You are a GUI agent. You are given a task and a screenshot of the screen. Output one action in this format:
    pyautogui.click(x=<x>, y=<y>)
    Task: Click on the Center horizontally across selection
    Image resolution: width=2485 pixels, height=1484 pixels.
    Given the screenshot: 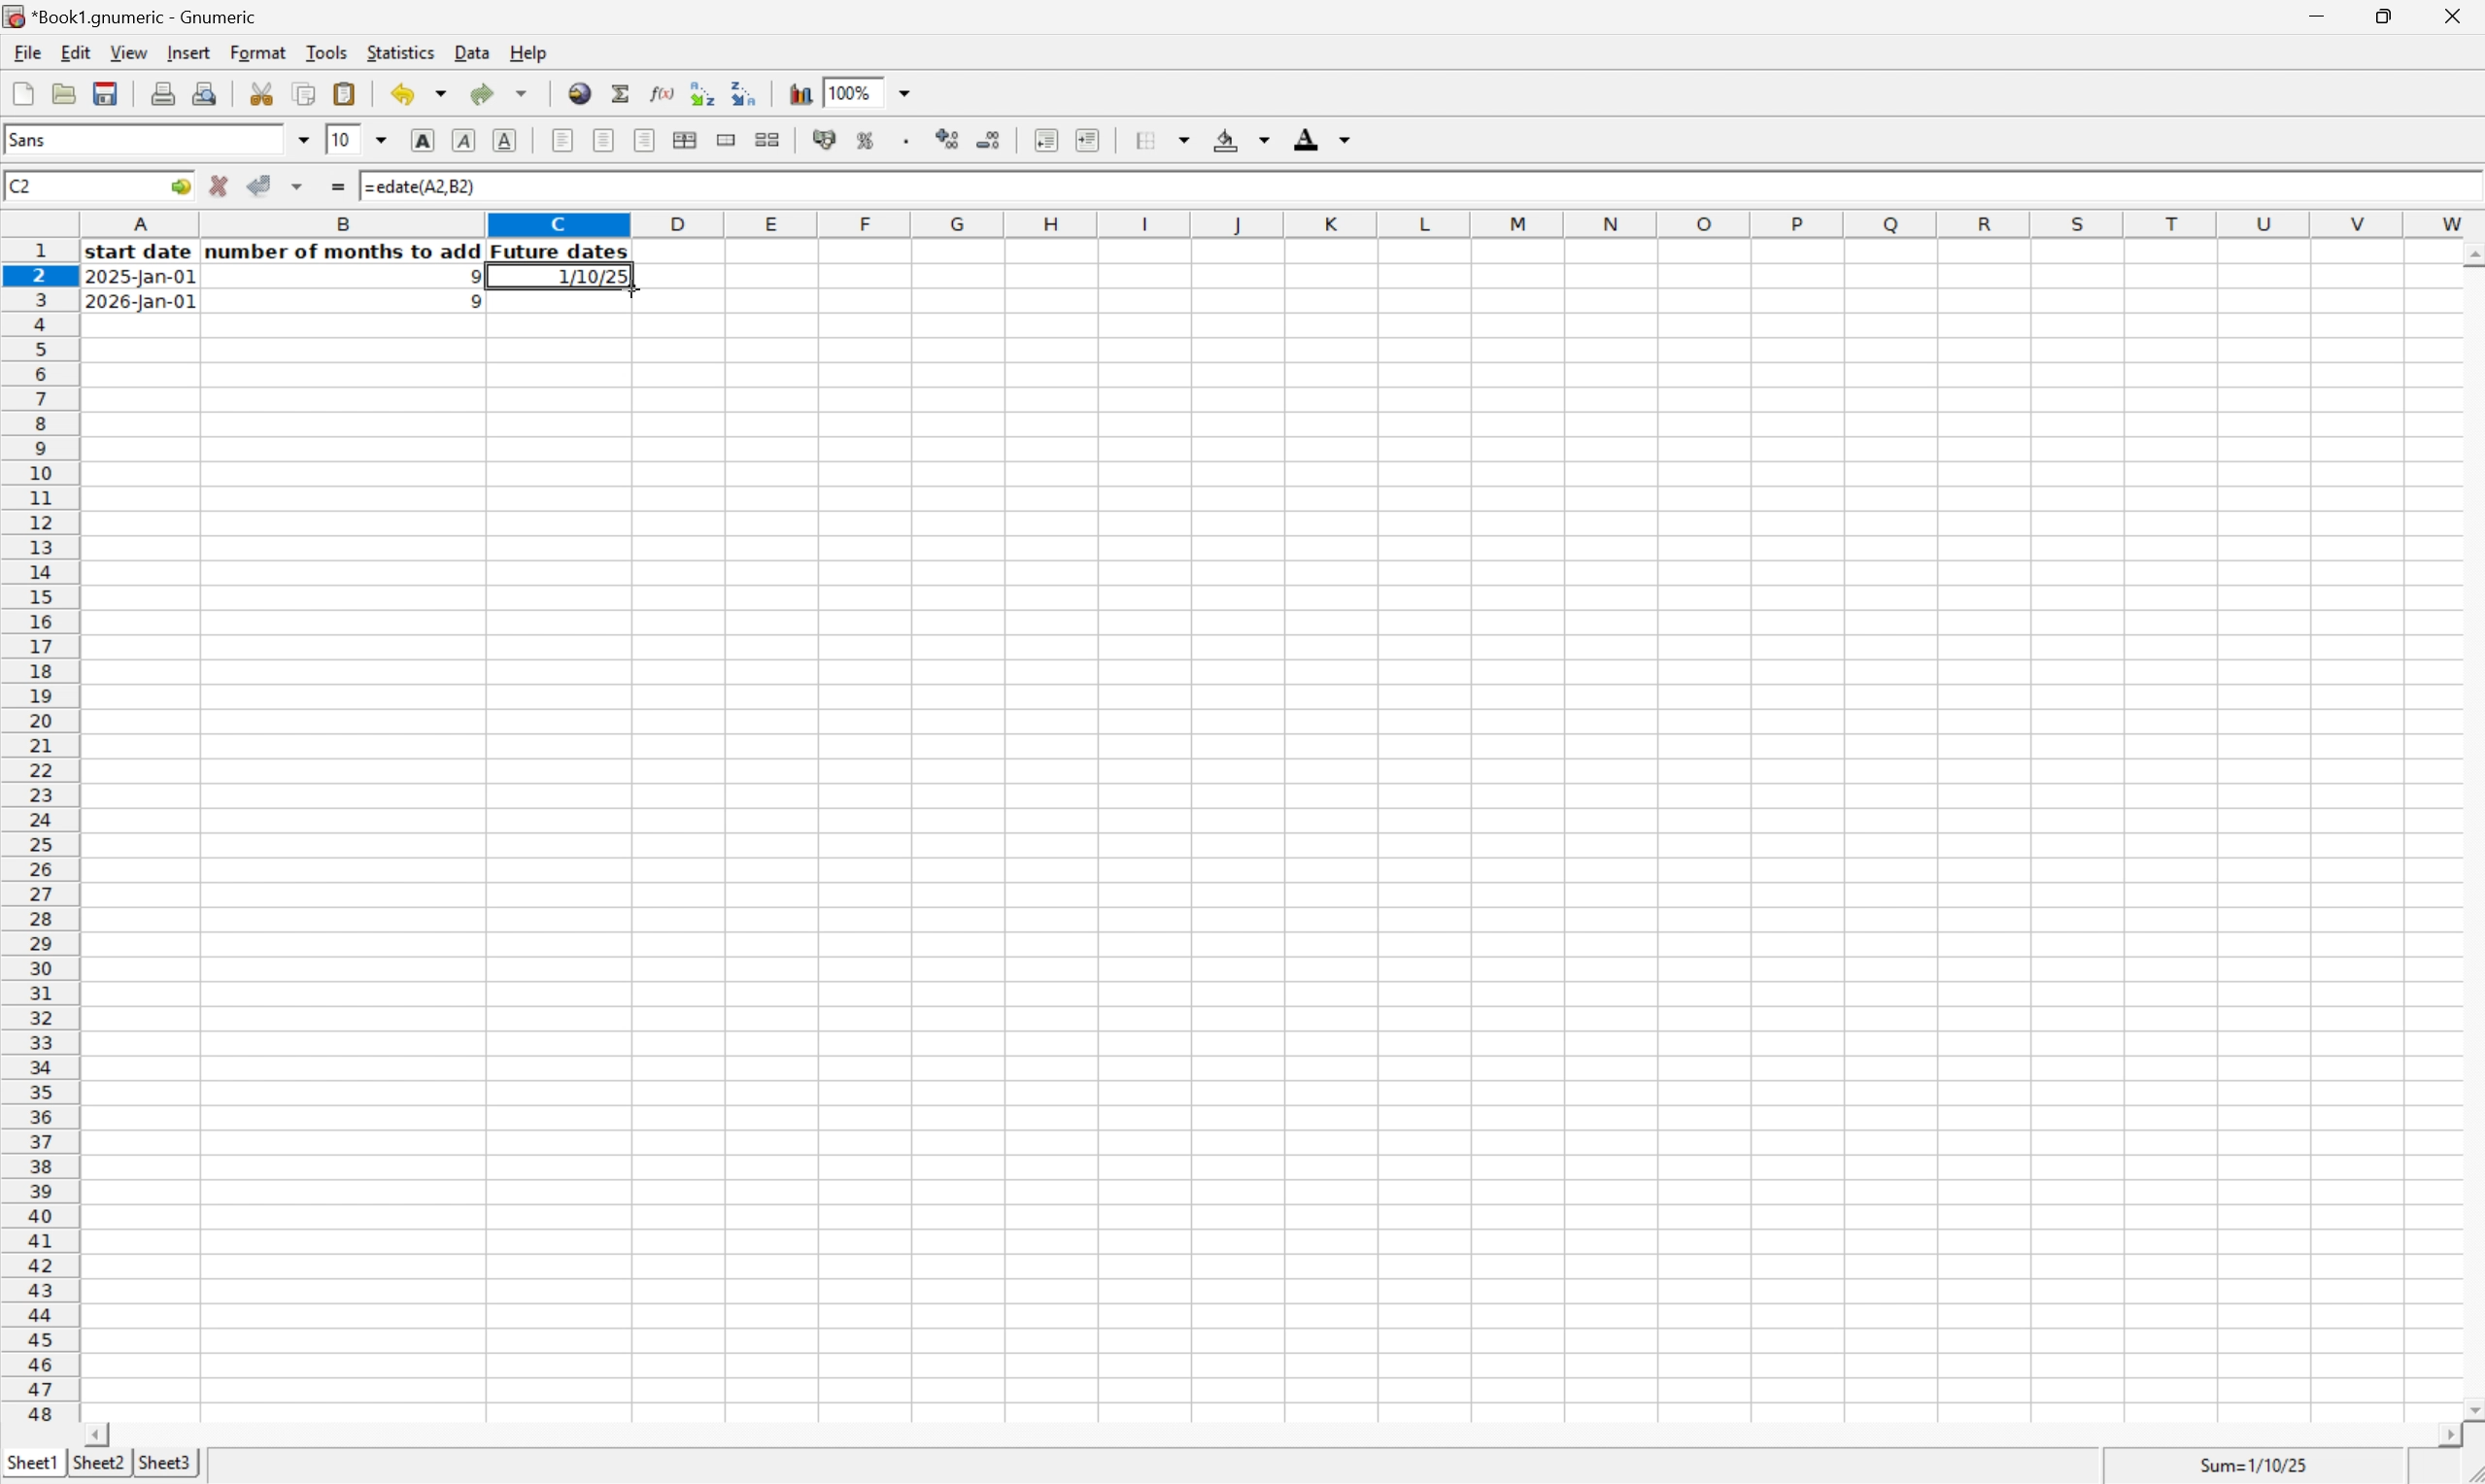 What is the action you would take?
    pyautogui.click(x=687, y=141)
    